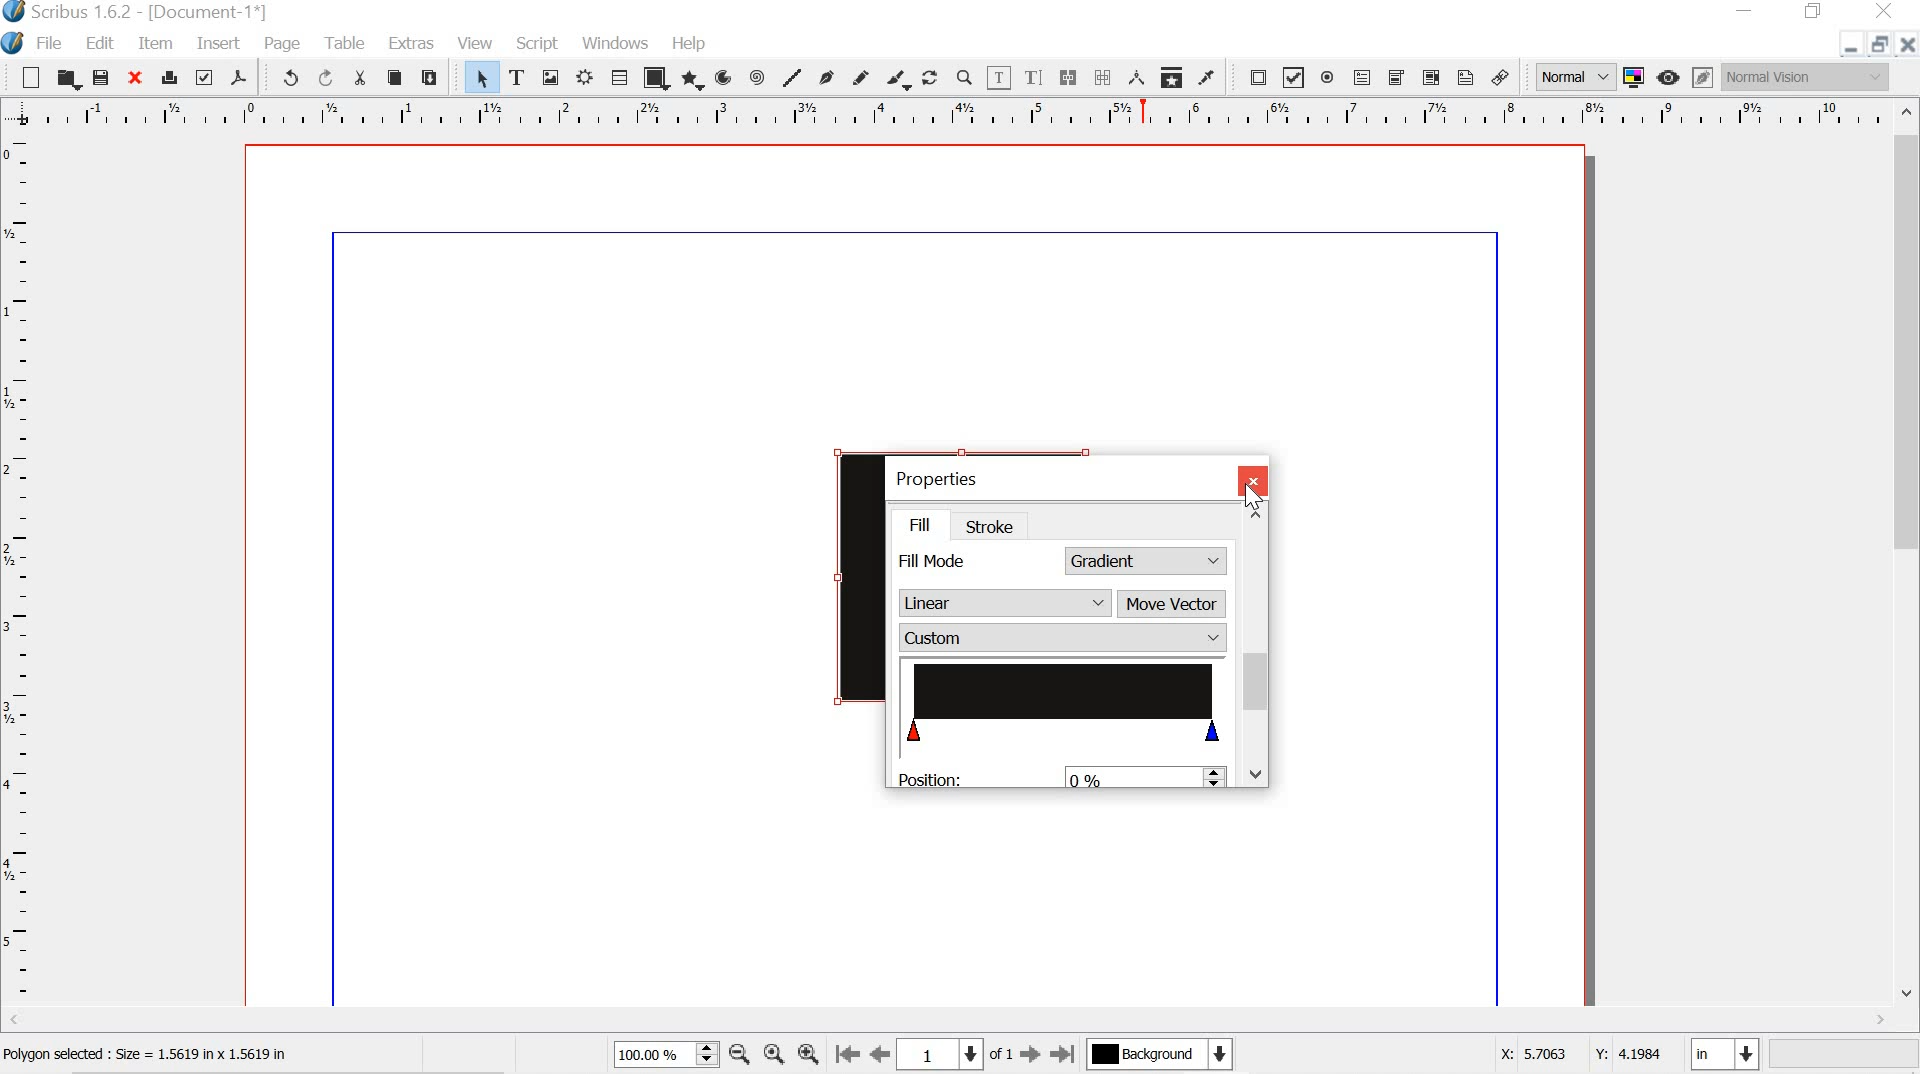  I want to click on go to previous page, so click(882, 1055).